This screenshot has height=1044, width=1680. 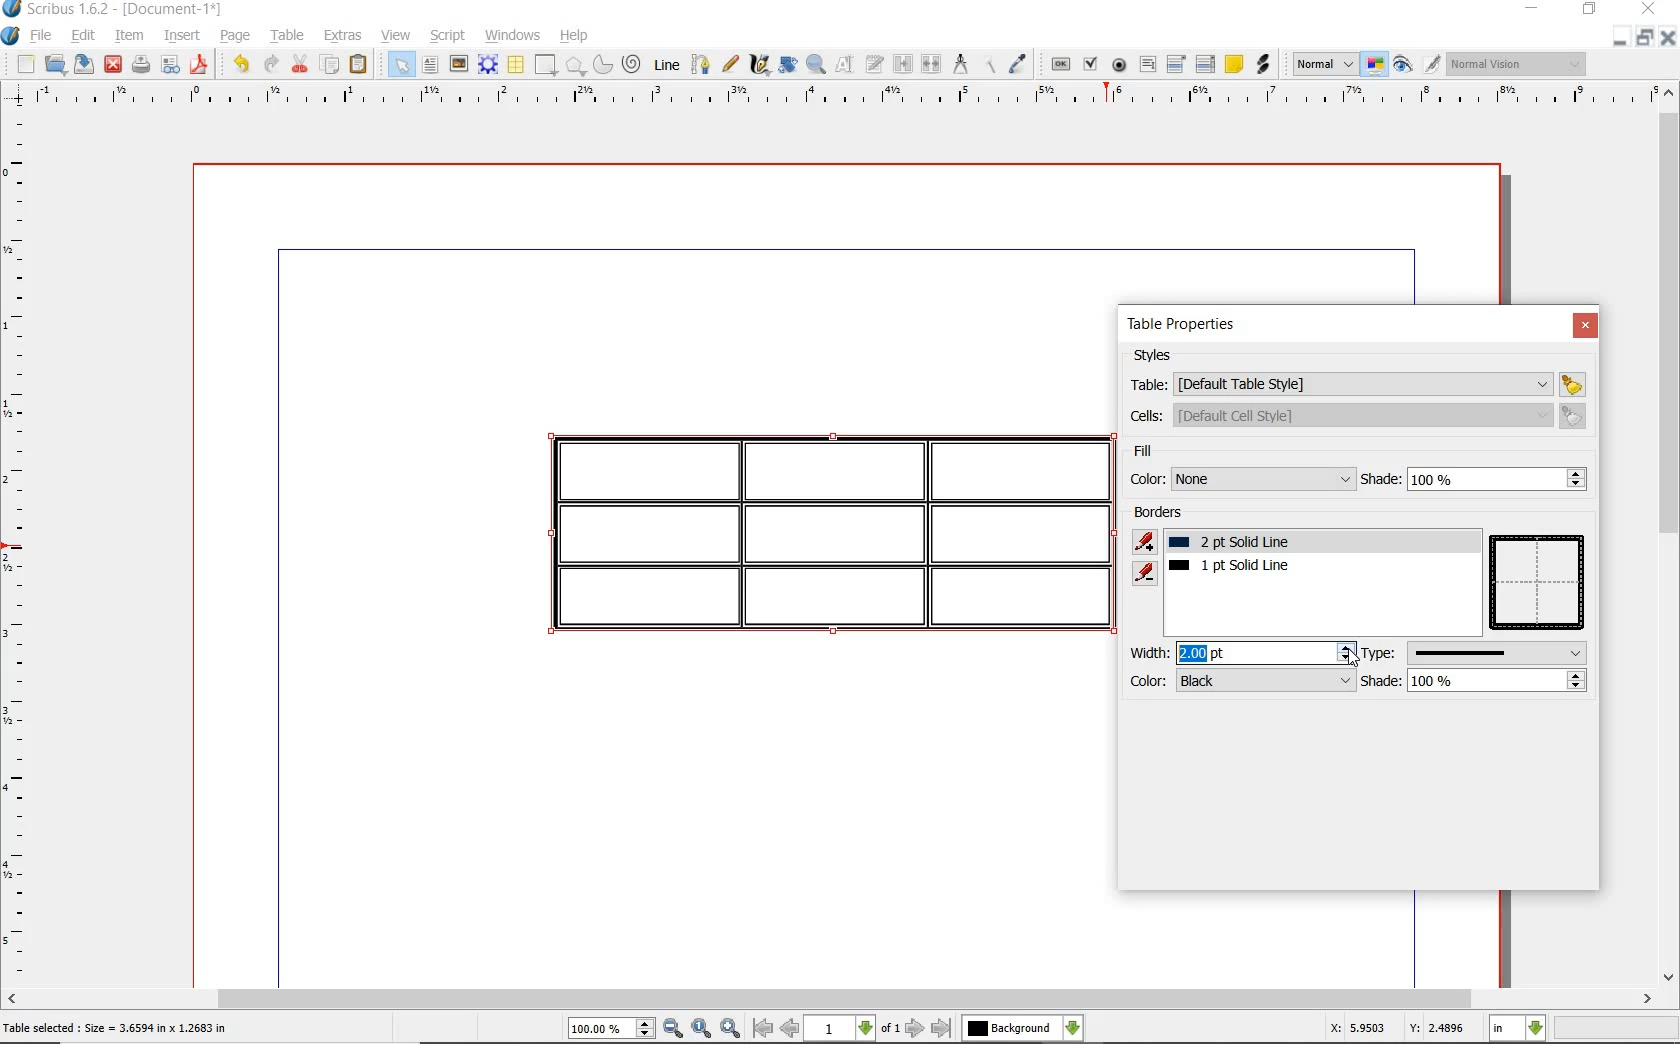 I want to click on table, so click(x=516, y=66).